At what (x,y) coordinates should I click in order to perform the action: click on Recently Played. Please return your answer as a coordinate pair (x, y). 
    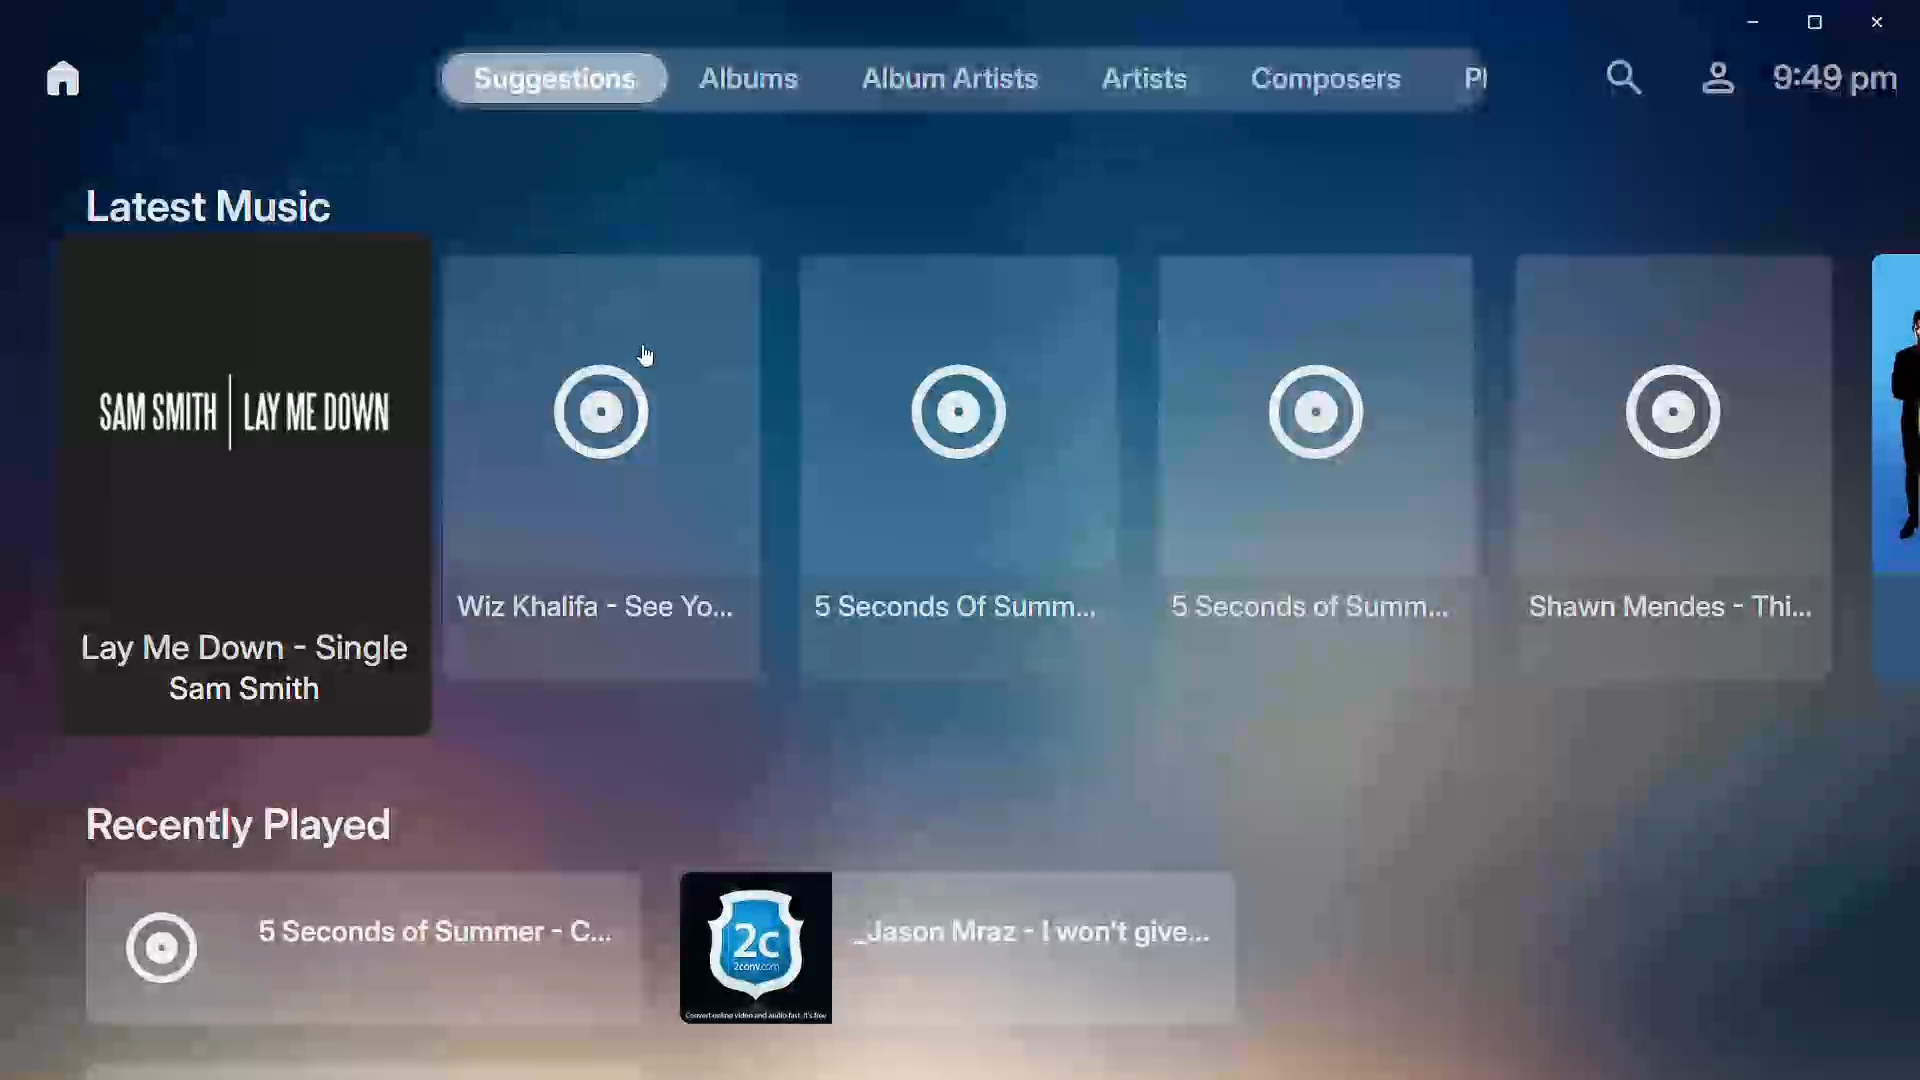
    Looking at the image, I should click on (237, 824).